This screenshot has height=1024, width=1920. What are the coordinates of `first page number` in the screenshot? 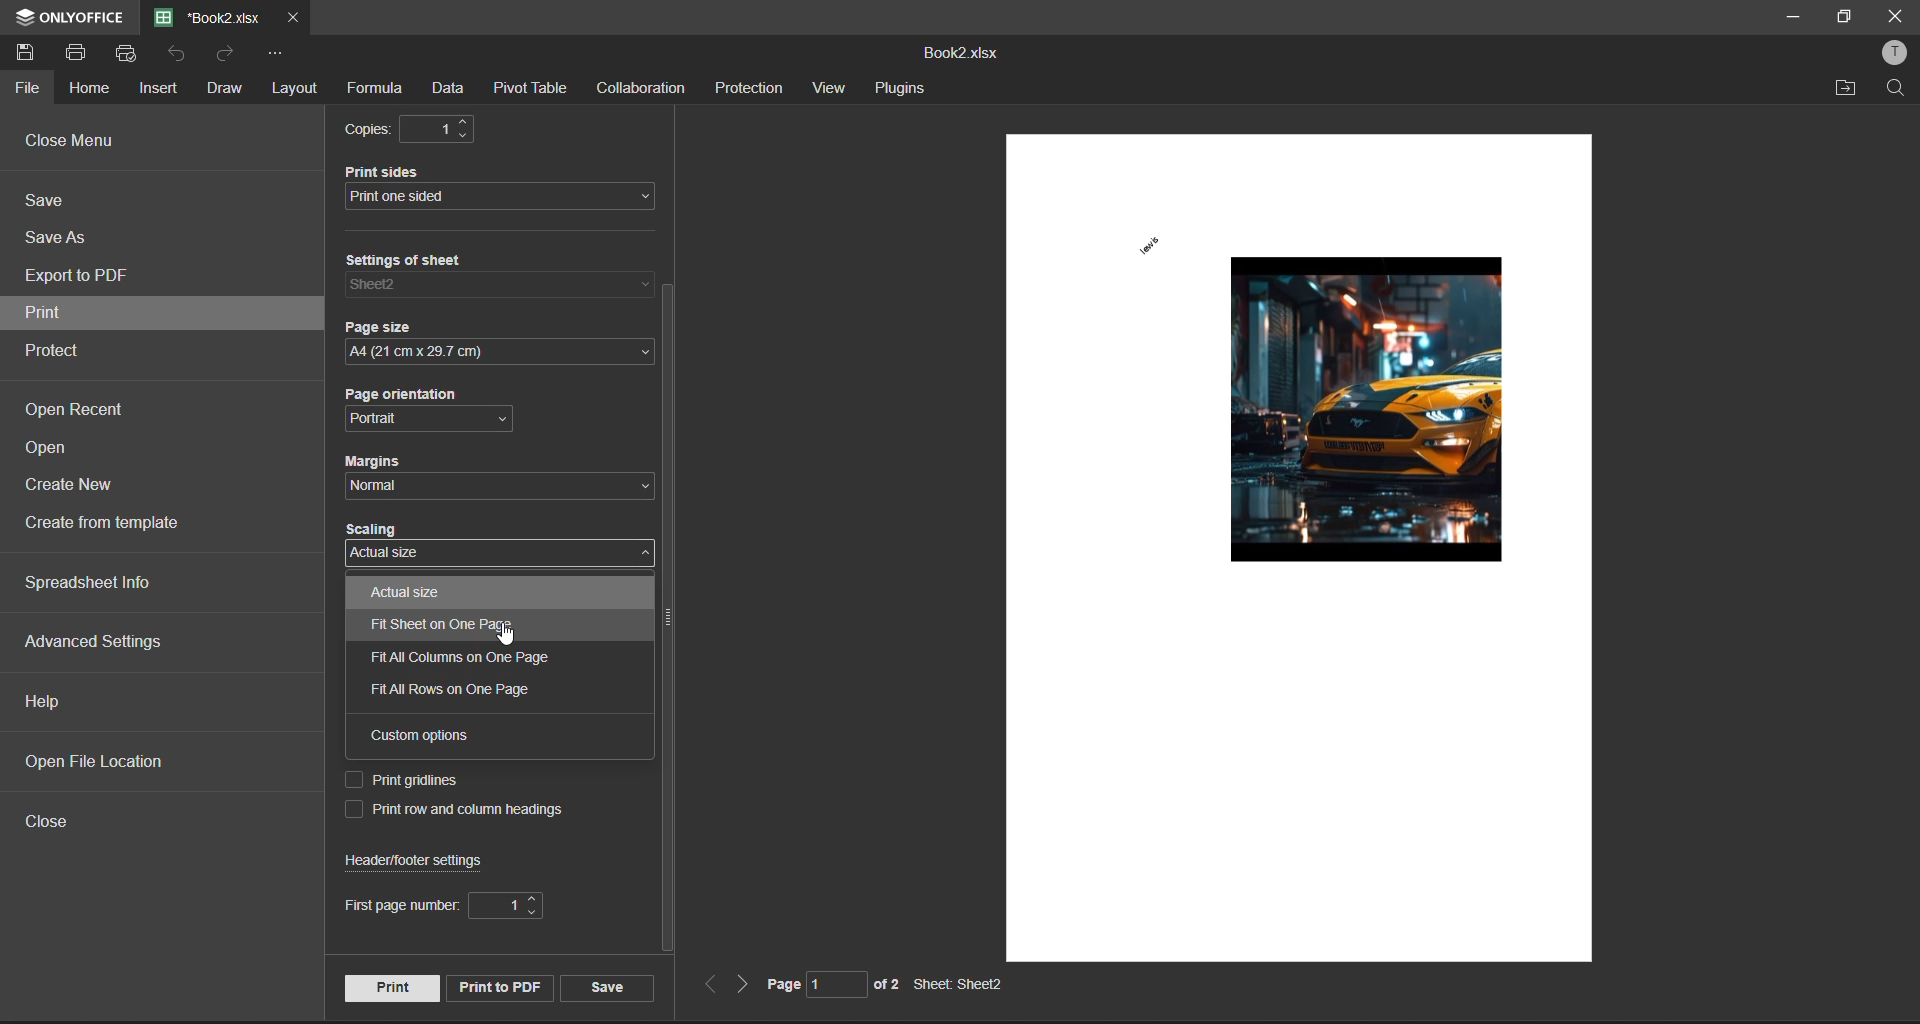 It's located at (438, 905).